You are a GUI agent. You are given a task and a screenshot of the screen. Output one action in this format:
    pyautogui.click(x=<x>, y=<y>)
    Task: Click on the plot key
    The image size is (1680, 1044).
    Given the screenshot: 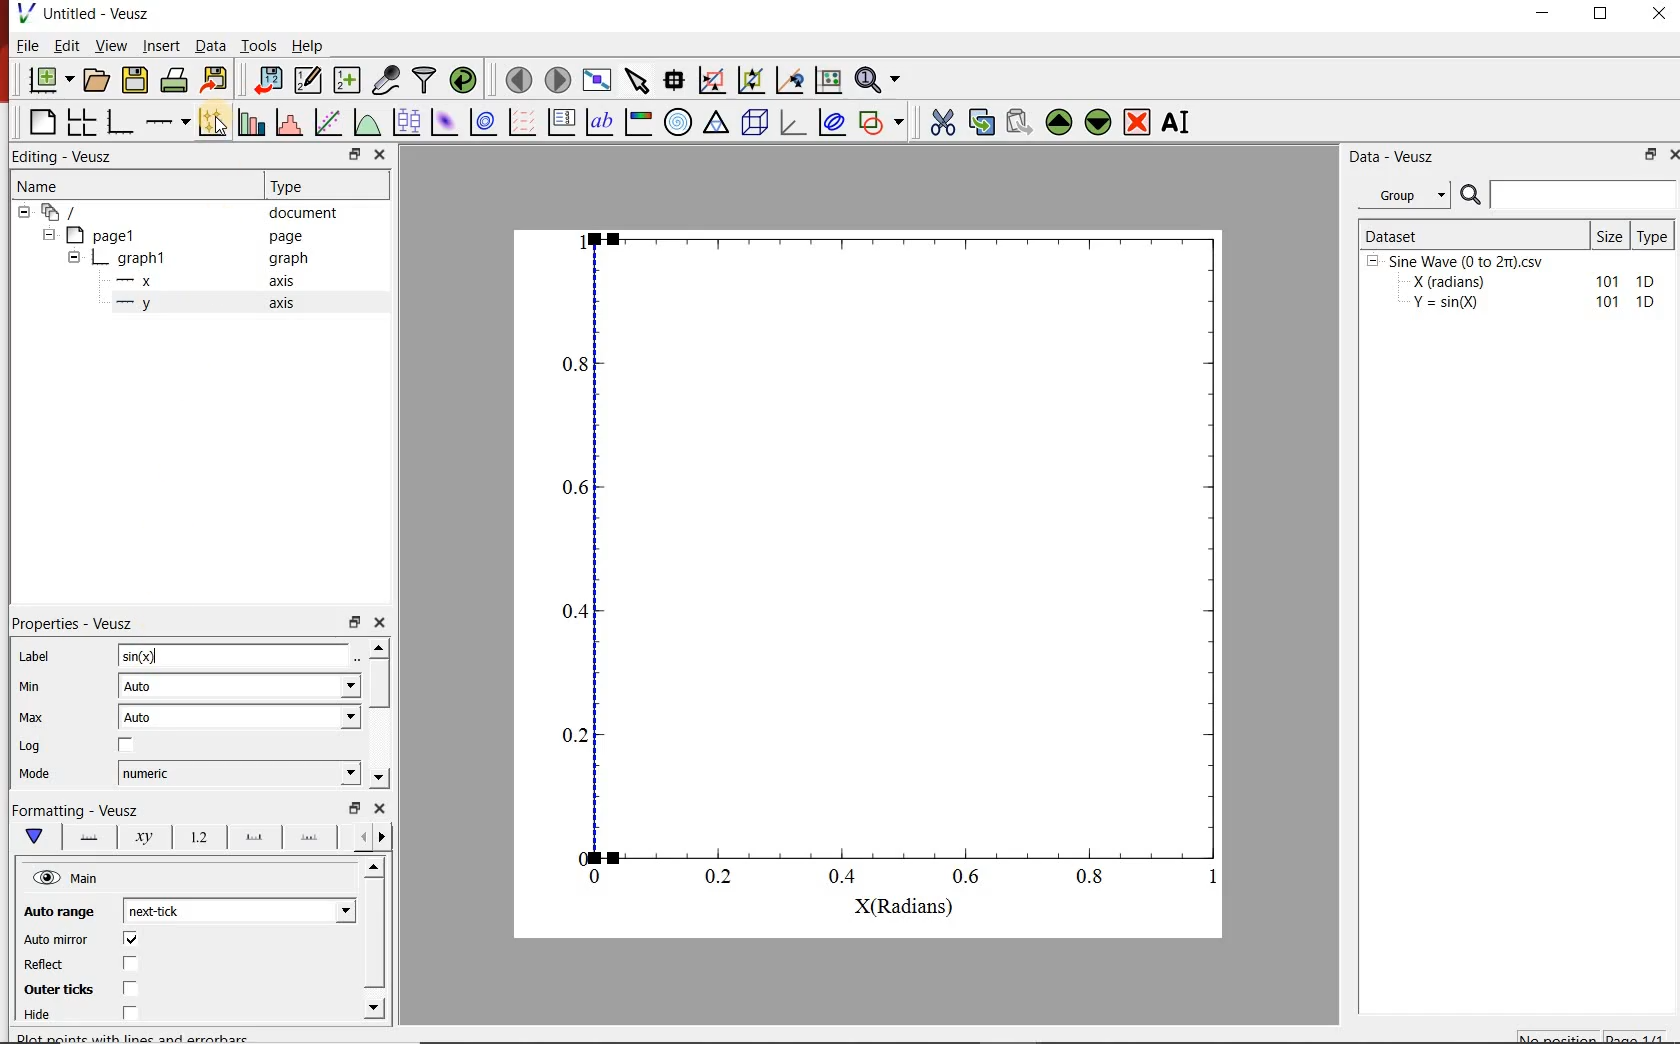 What is the action you would take?
    pyautogui.click(x=563, y=121)
    